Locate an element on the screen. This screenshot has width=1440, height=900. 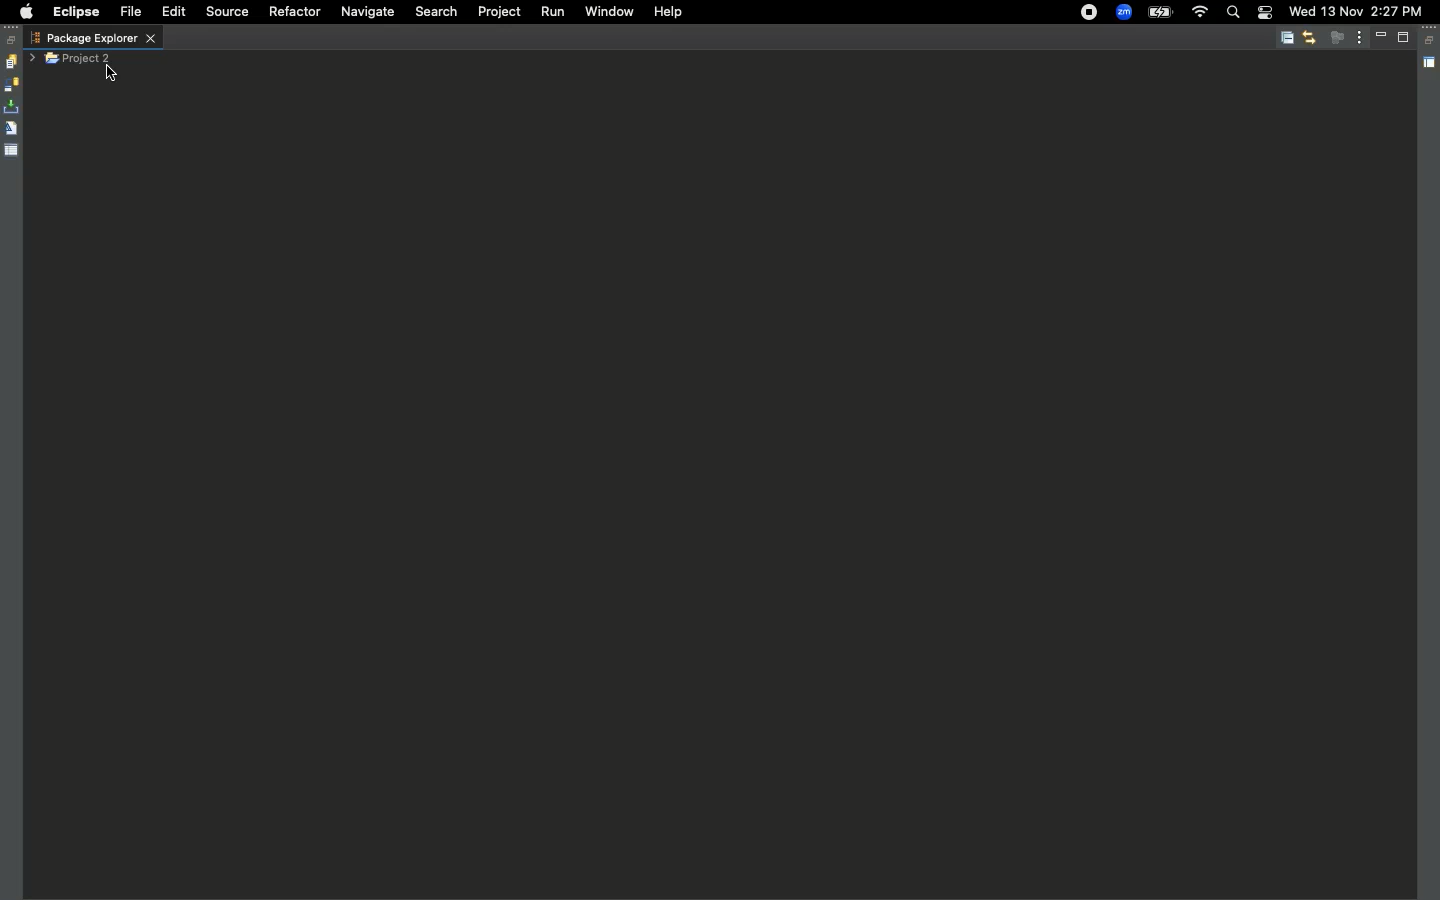
Run is located at coordinates (551, 12).